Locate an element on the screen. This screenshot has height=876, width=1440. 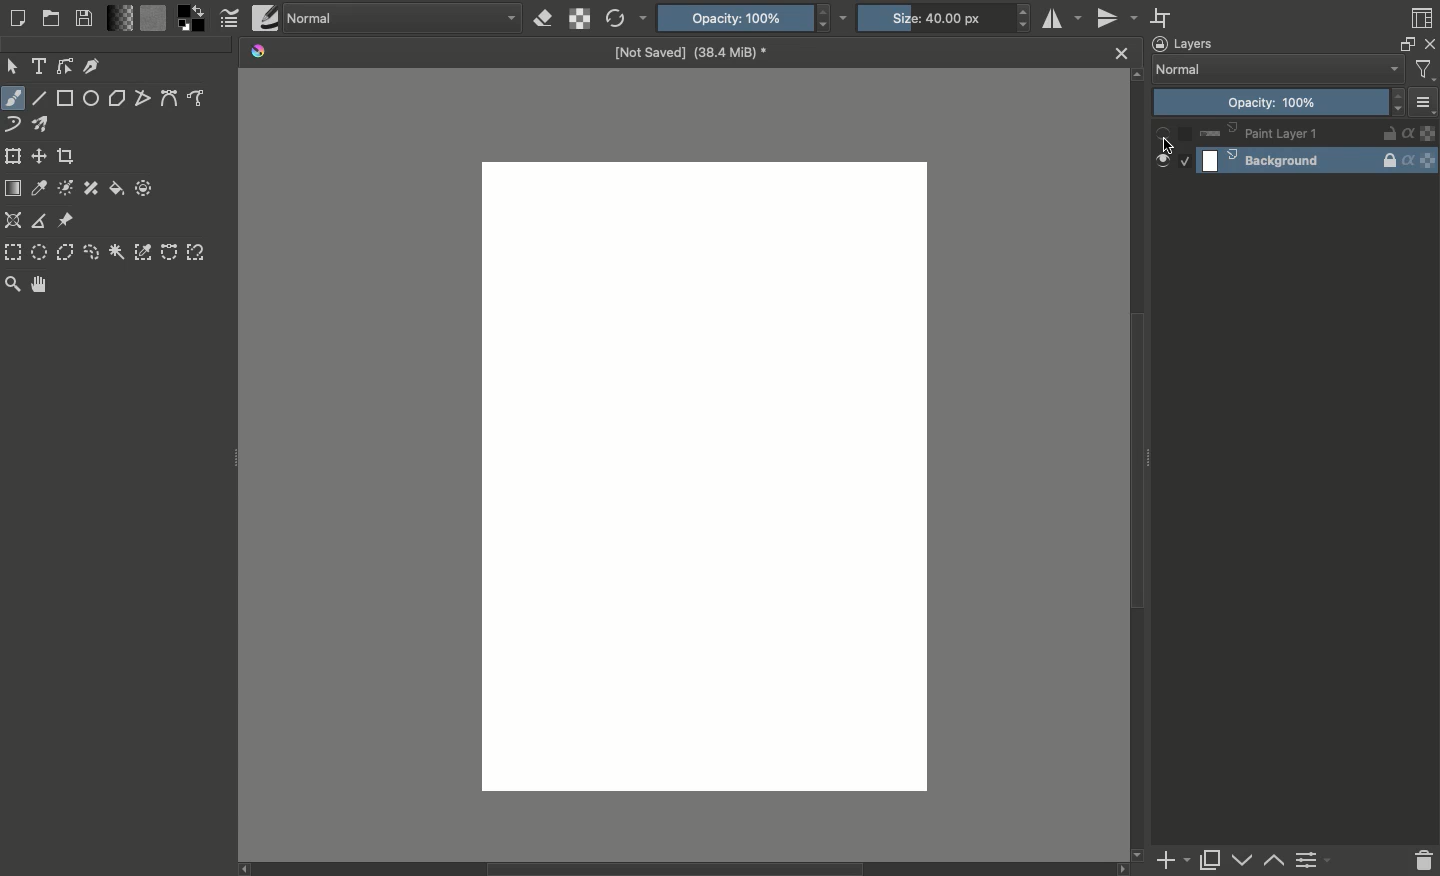
Horizontal mirror tool is located at coordinates (1062, 21).